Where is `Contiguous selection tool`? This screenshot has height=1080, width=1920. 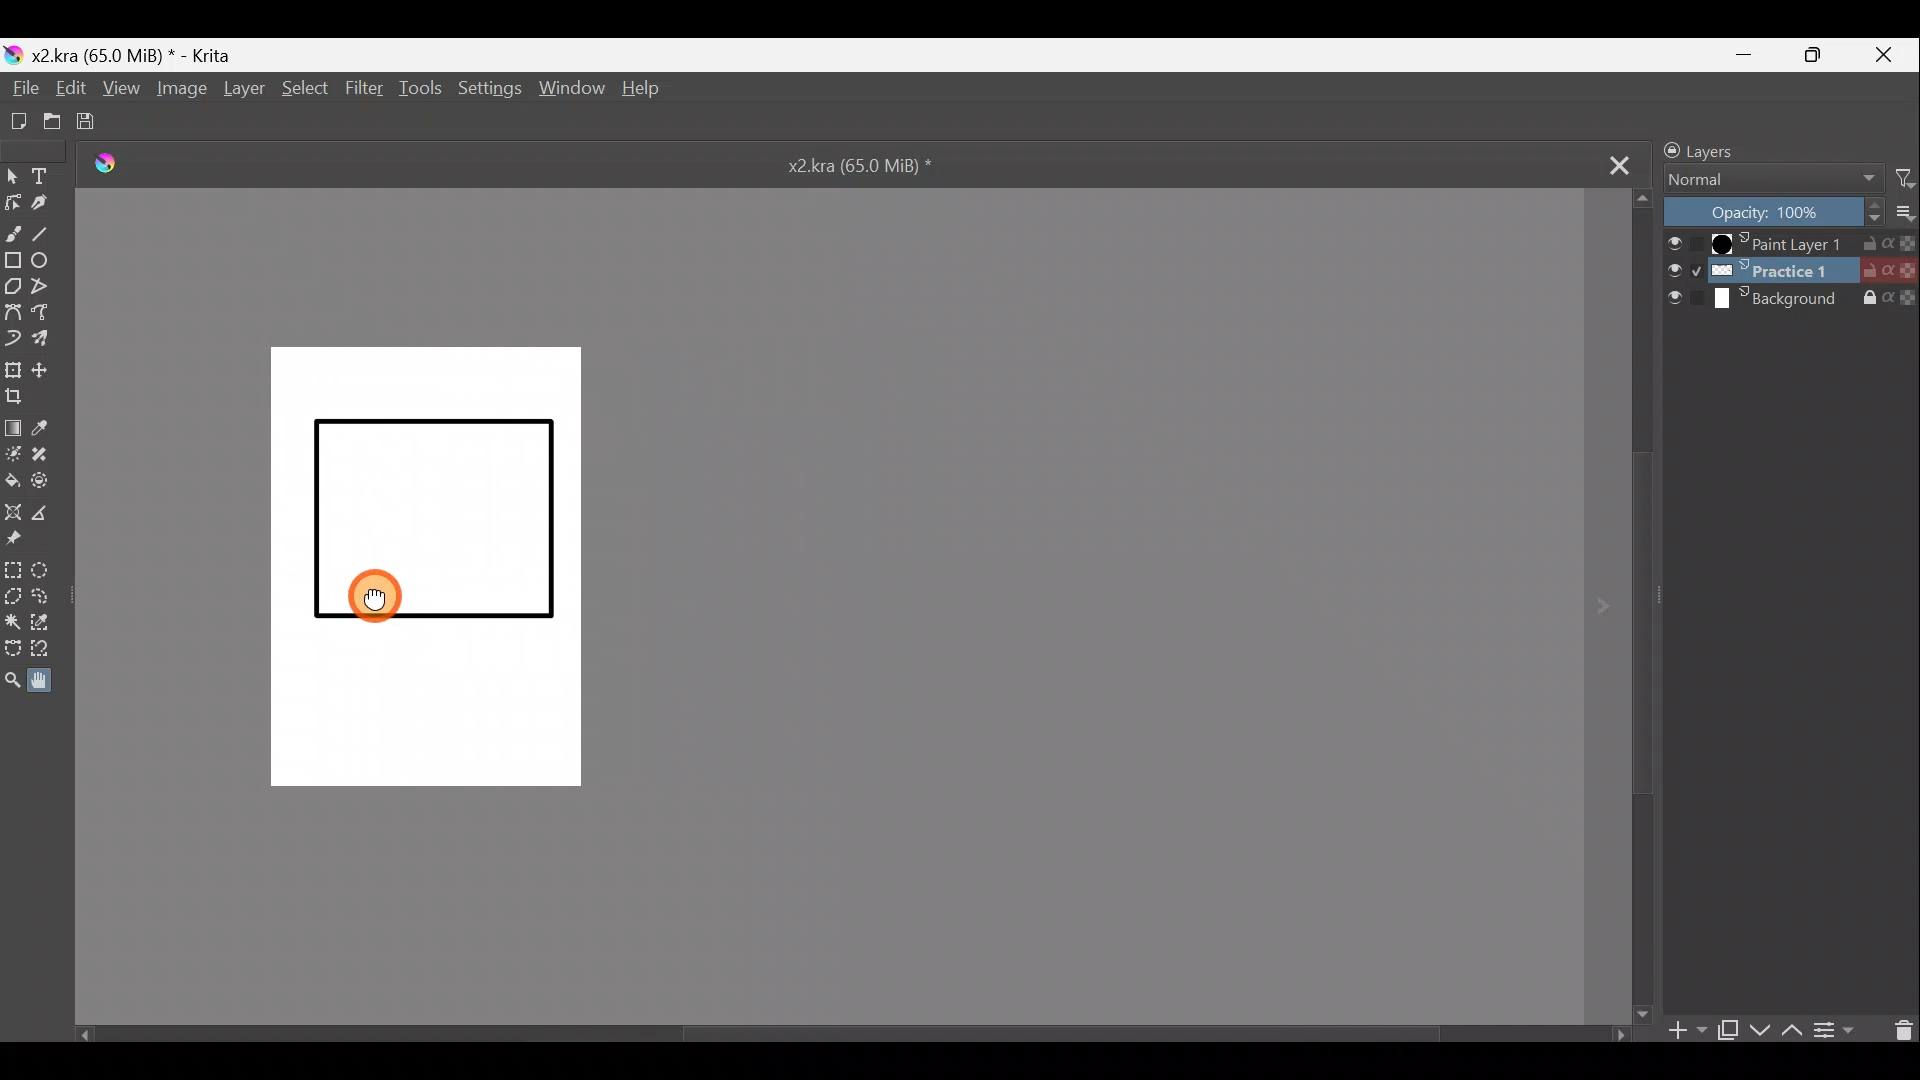 Contiguous selection tool is located at coordinates (13, 623).